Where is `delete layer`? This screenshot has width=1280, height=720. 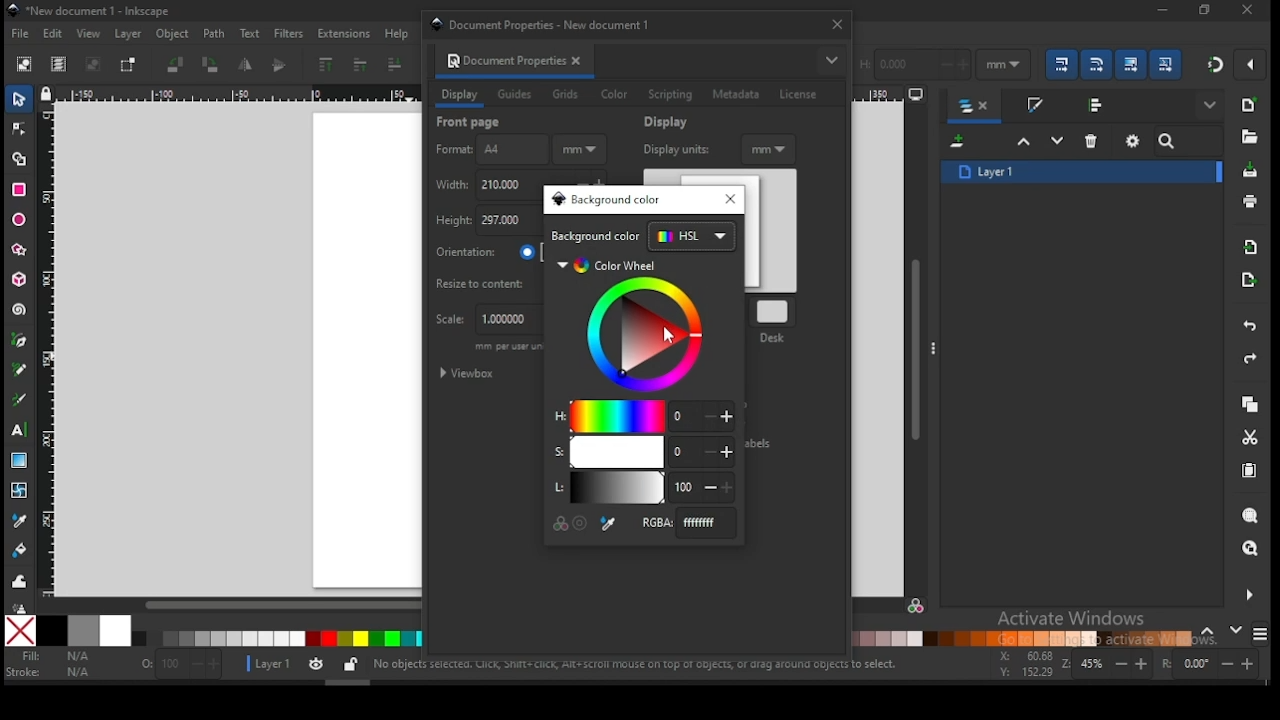 delete layer is located at coordinates (1092, 140).